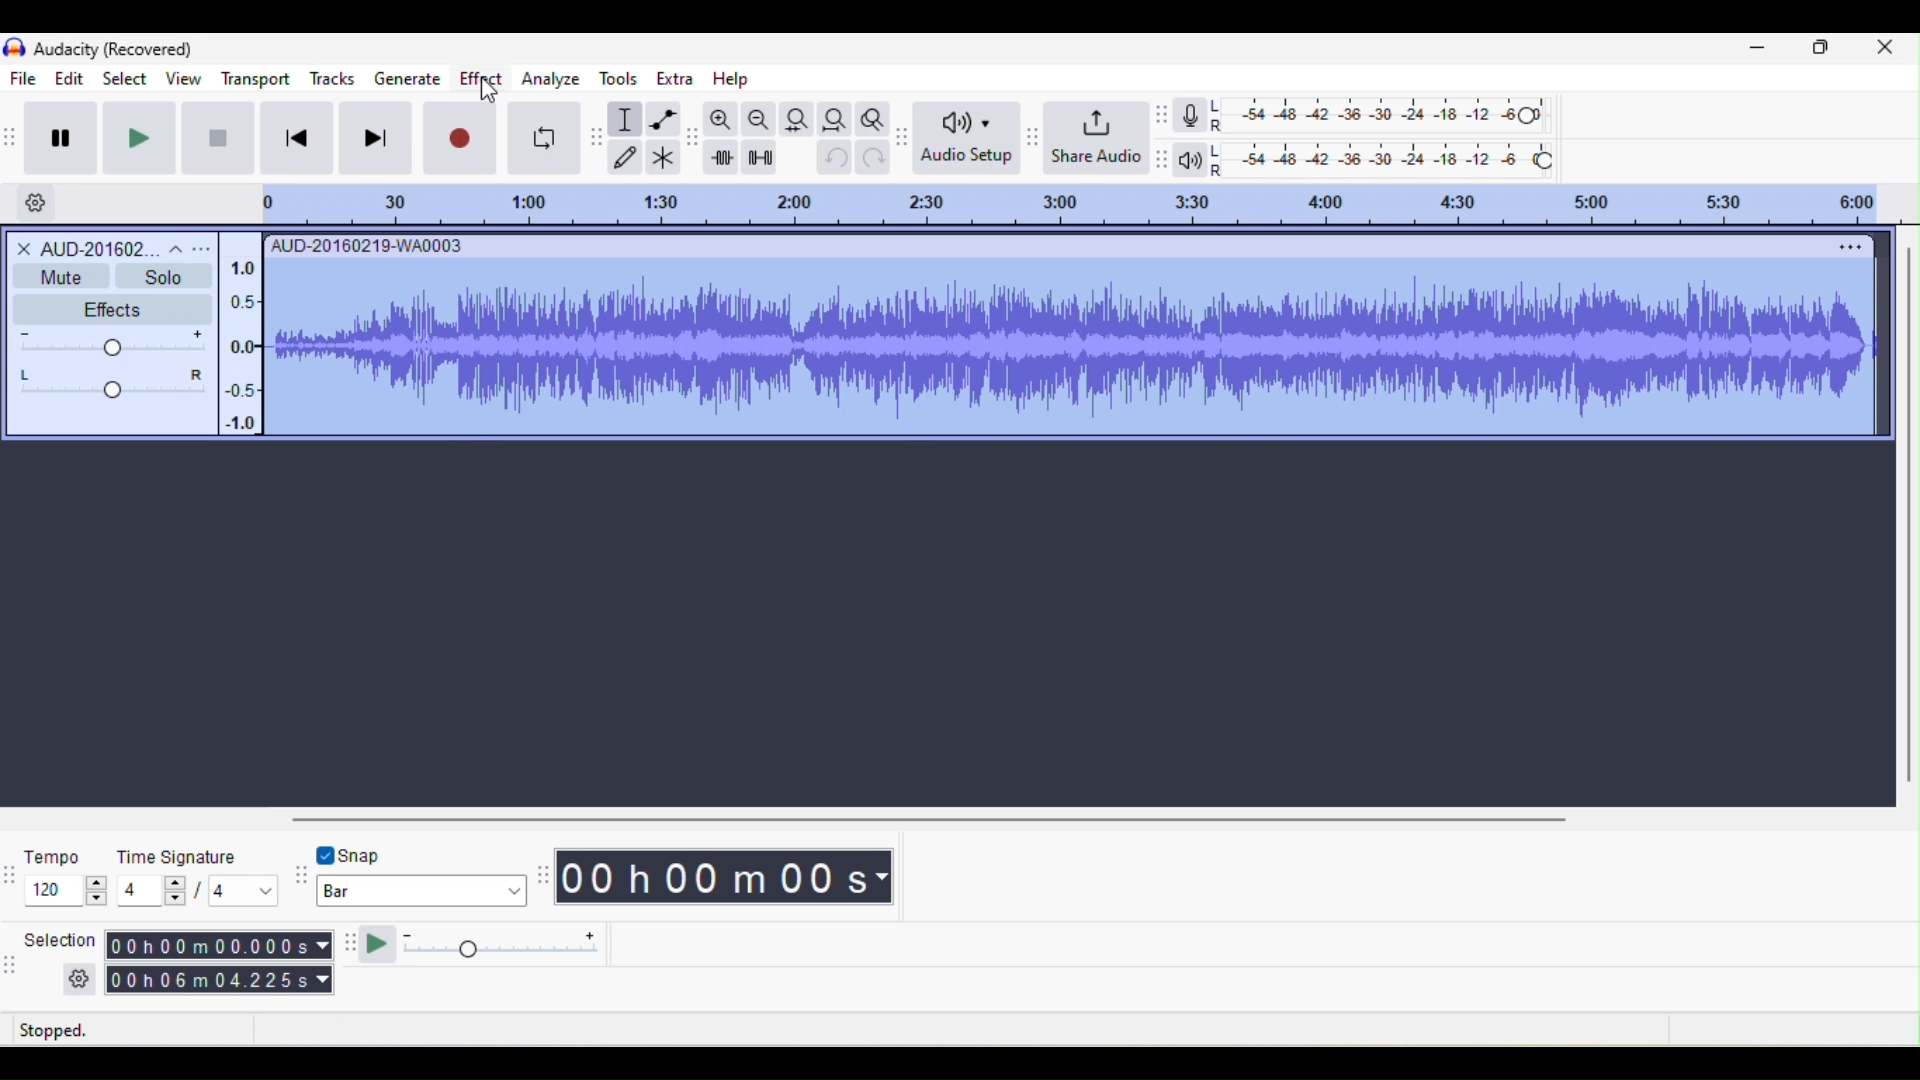 This screenshot has width=1920, height=1080. What do you see at coordinates (627, 120) in the screenshot?
I see `selection tool` at bounding box center [627, 120].